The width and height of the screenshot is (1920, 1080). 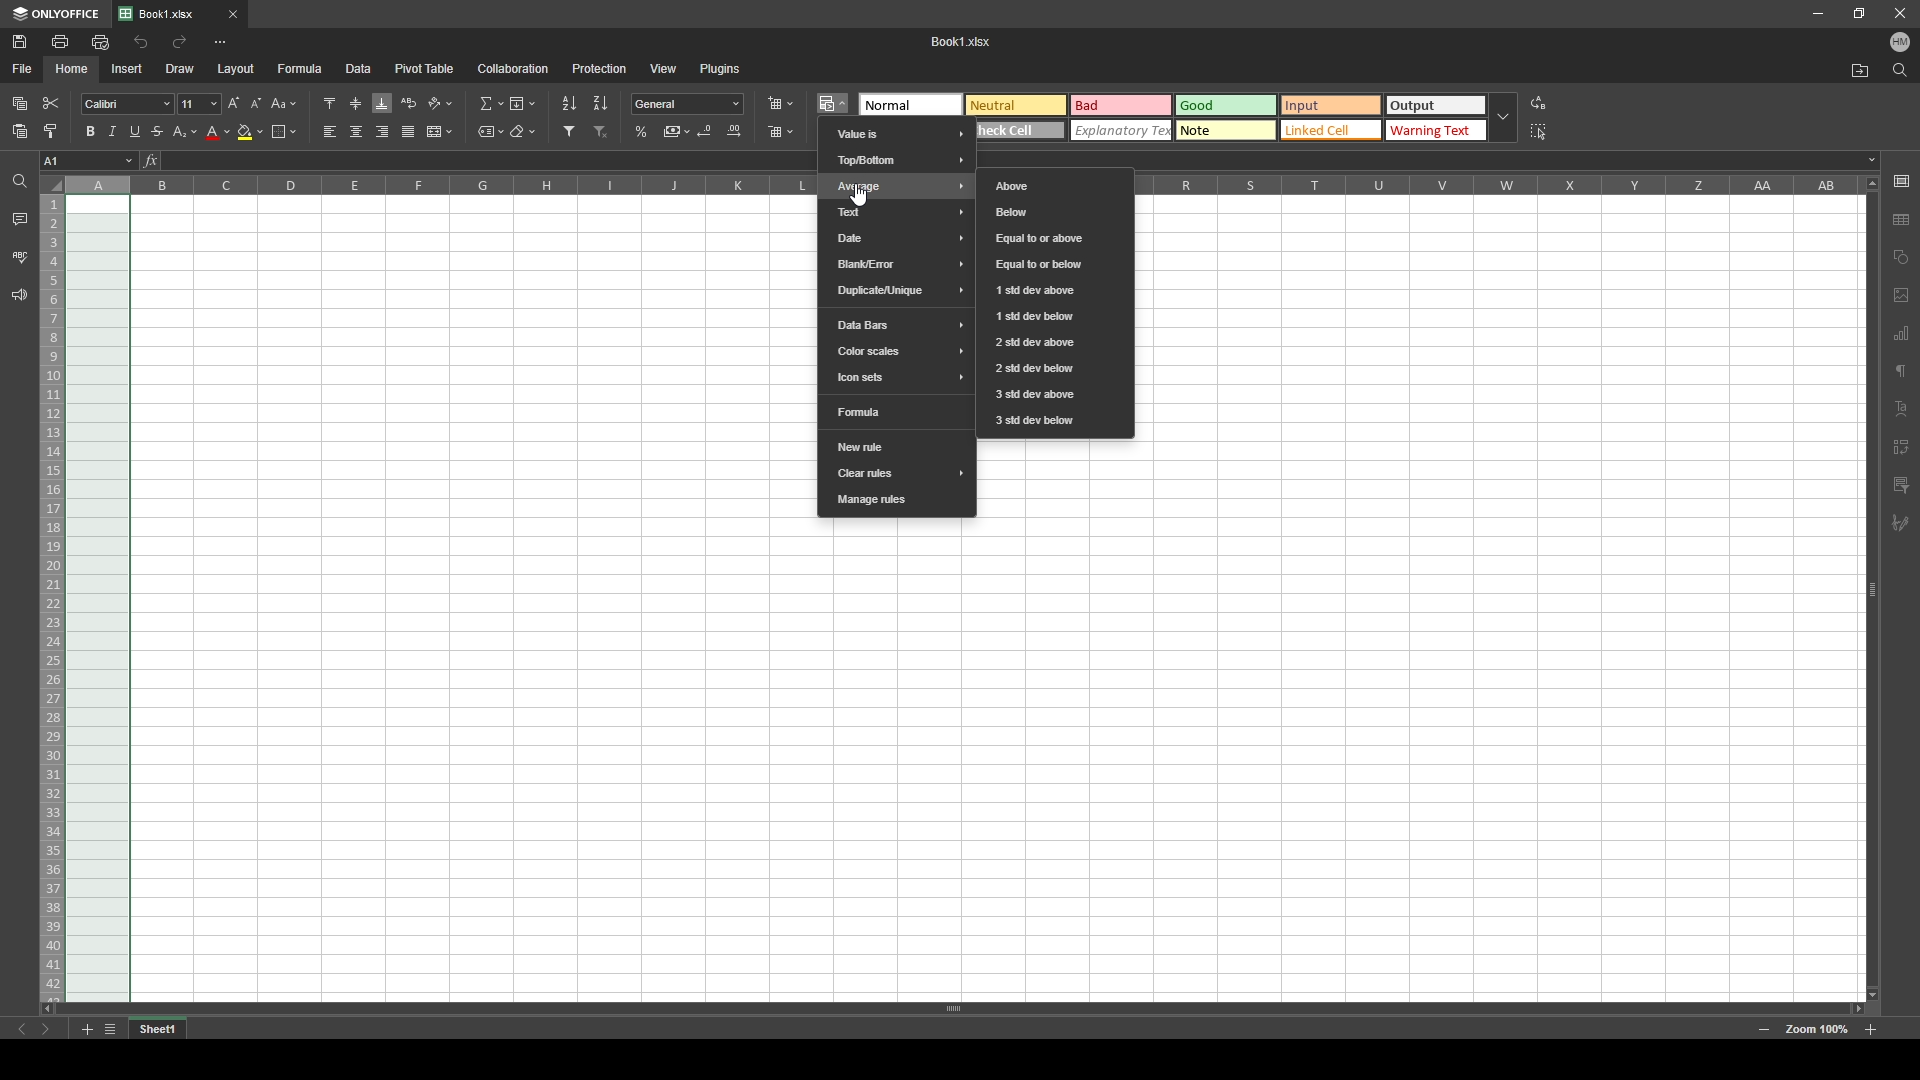 What do you see at coordinates (1818, 14) in the screenshot?
I see `minimize` at bounding box center [1818, 14].